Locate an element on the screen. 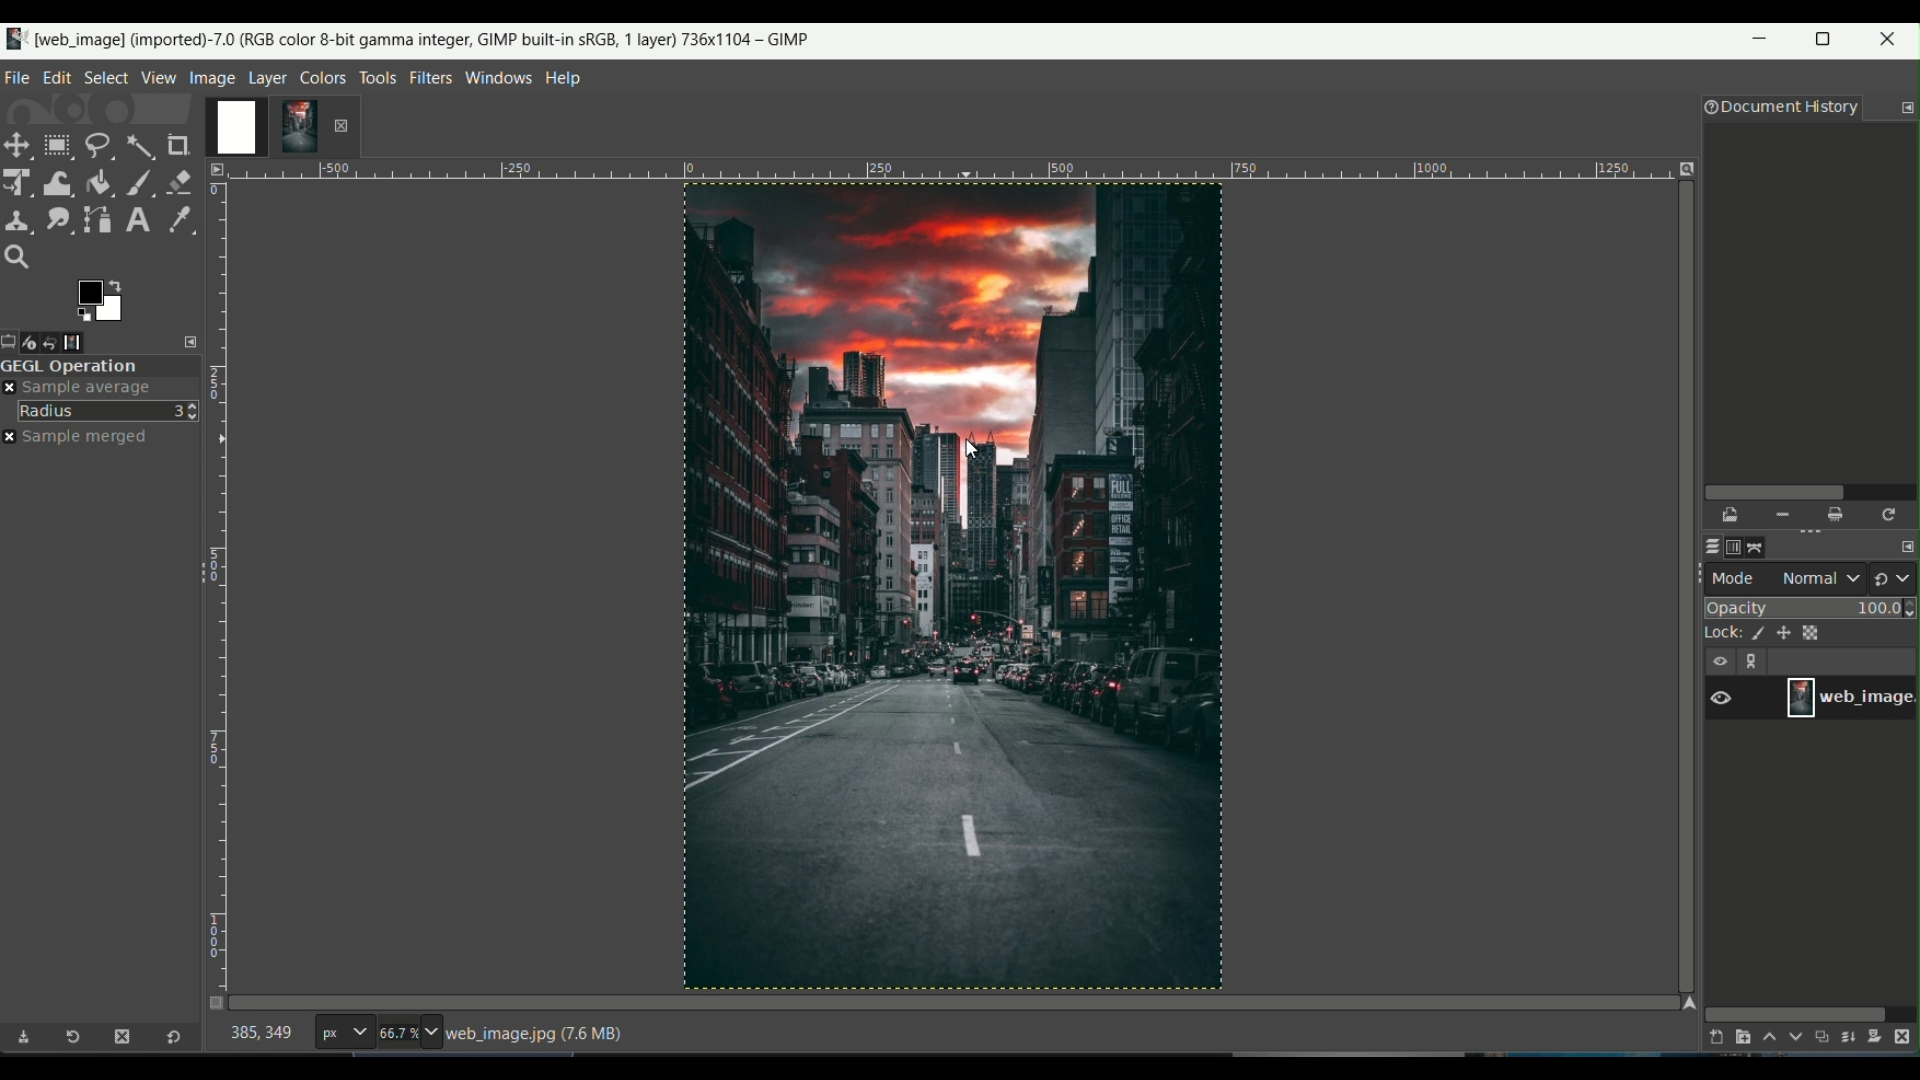  colors tab is located at coordinates (324, 76).